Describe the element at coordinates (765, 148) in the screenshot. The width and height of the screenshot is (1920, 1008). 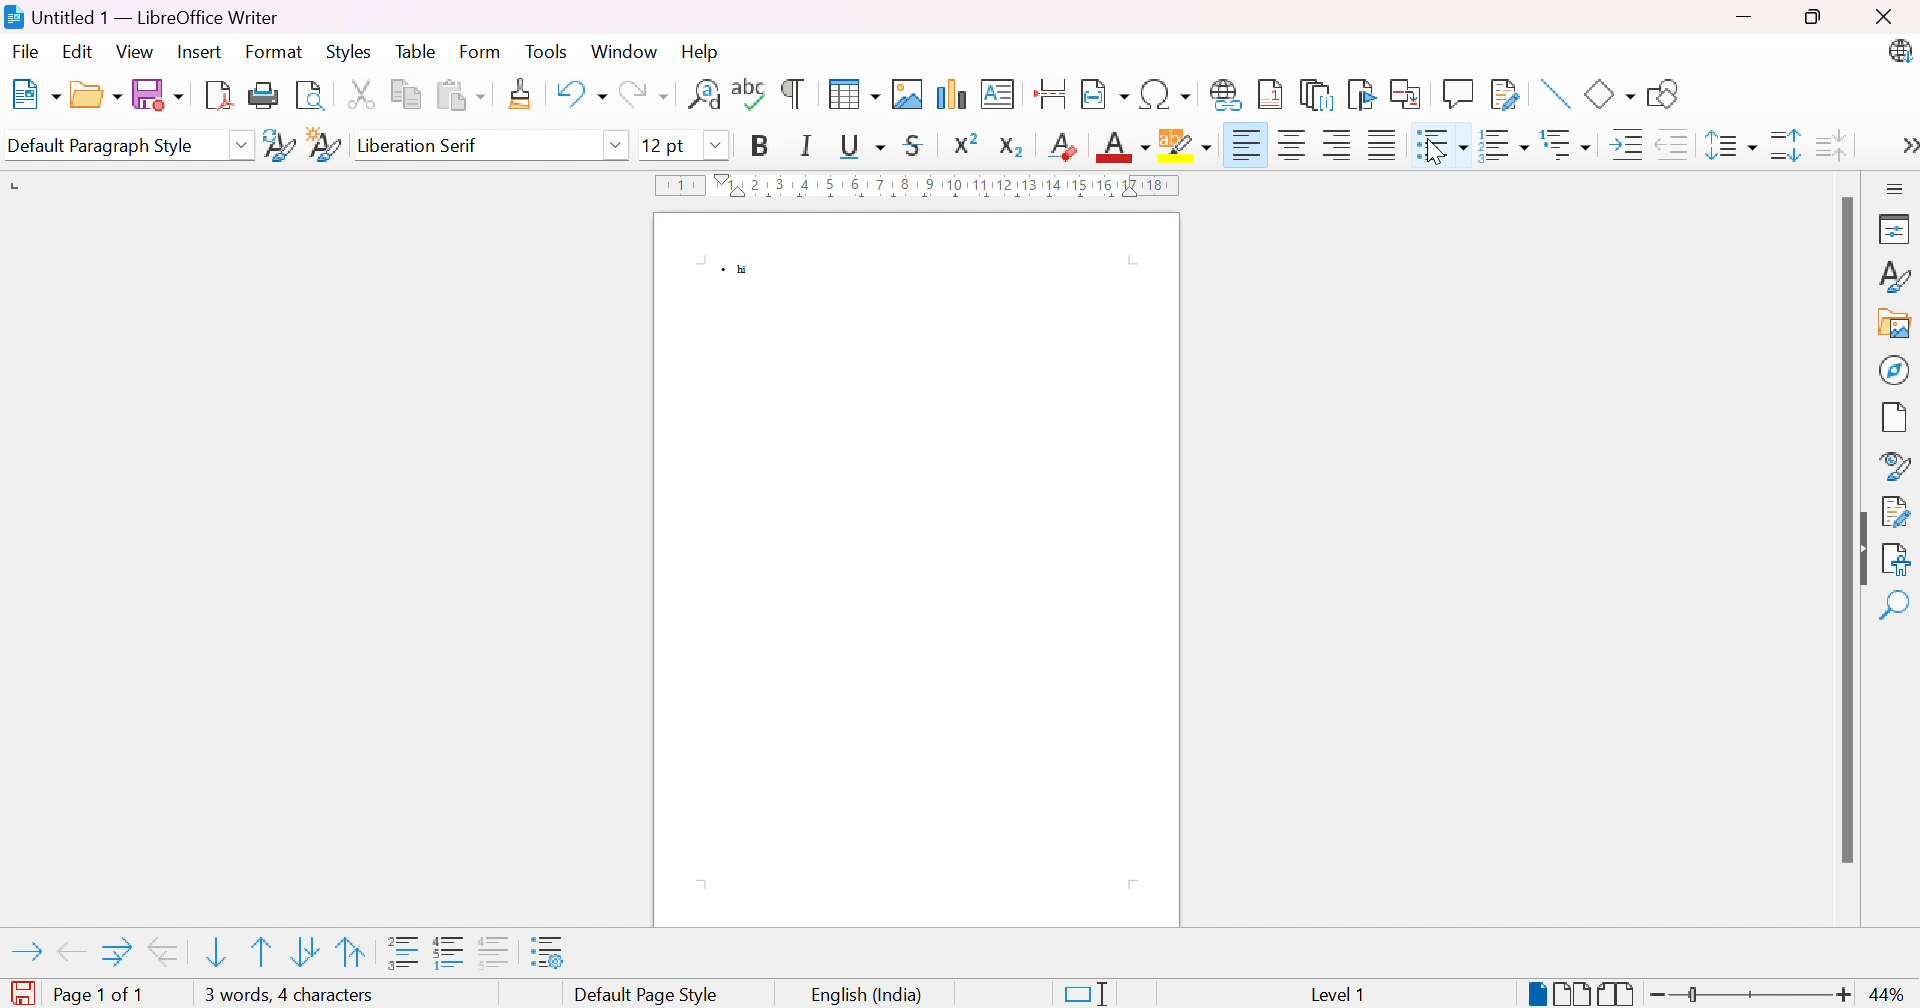
I see `Bold` at that location.